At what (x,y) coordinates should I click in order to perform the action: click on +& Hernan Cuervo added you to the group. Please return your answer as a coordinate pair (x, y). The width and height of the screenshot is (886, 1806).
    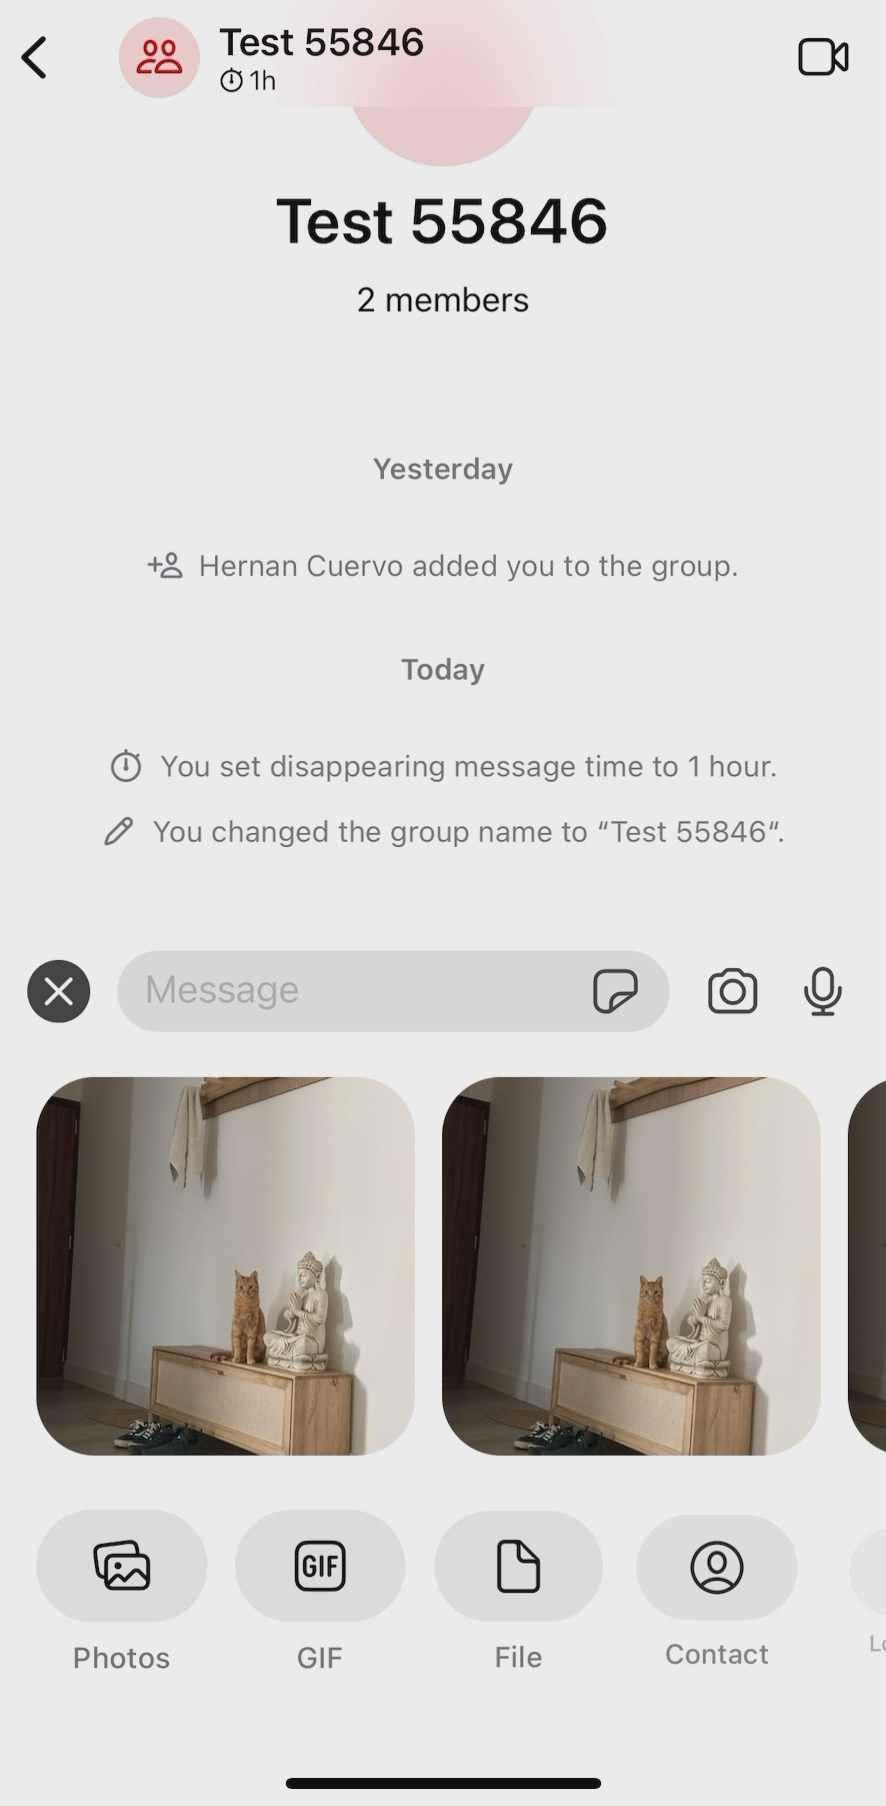
    Looking at the image, I should click on (463, 559).